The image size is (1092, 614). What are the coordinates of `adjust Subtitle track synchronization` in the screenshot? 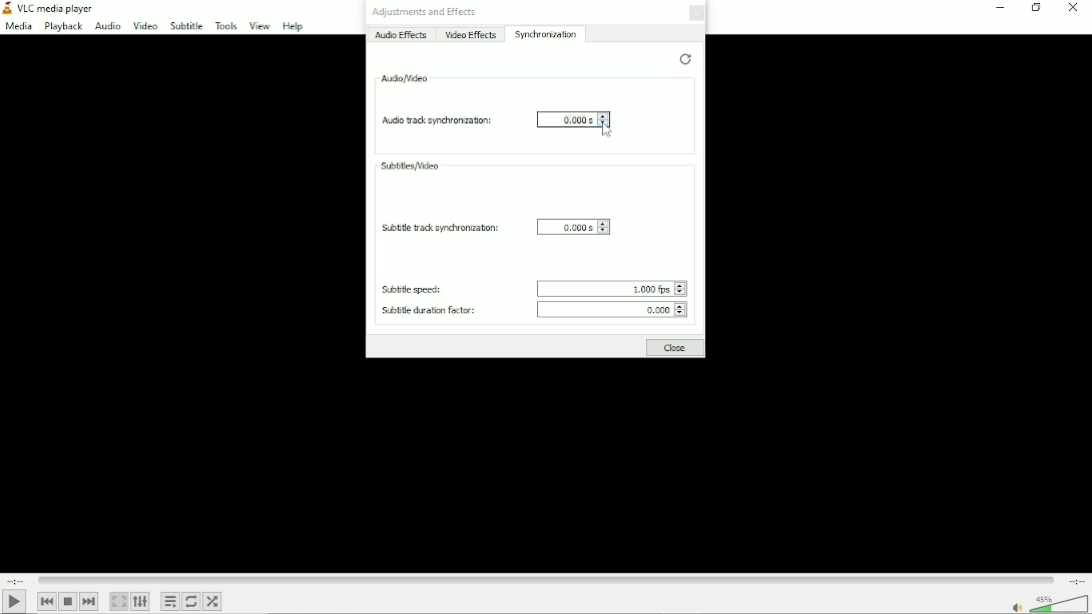 It's located at (604, 226).